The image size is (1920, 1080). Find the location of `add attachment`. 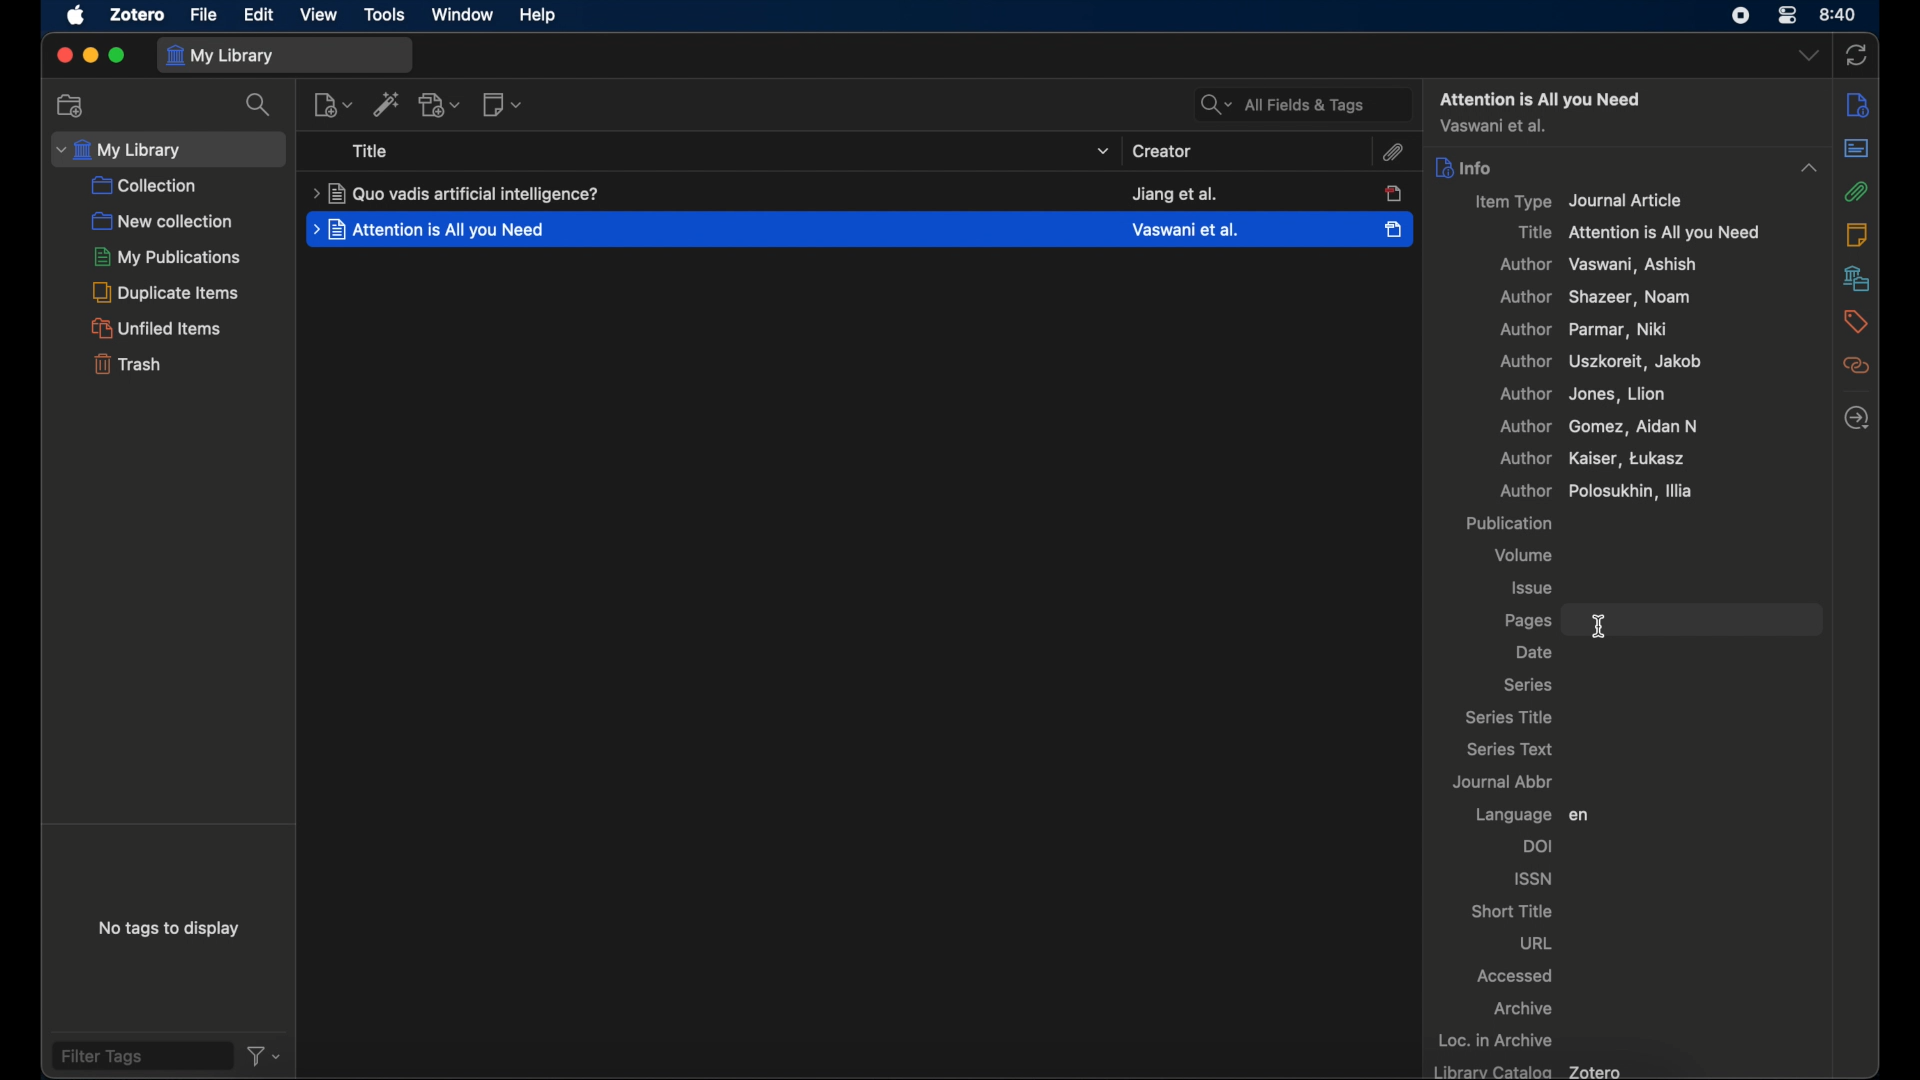

add attachment is located at coordinates (439, 105).